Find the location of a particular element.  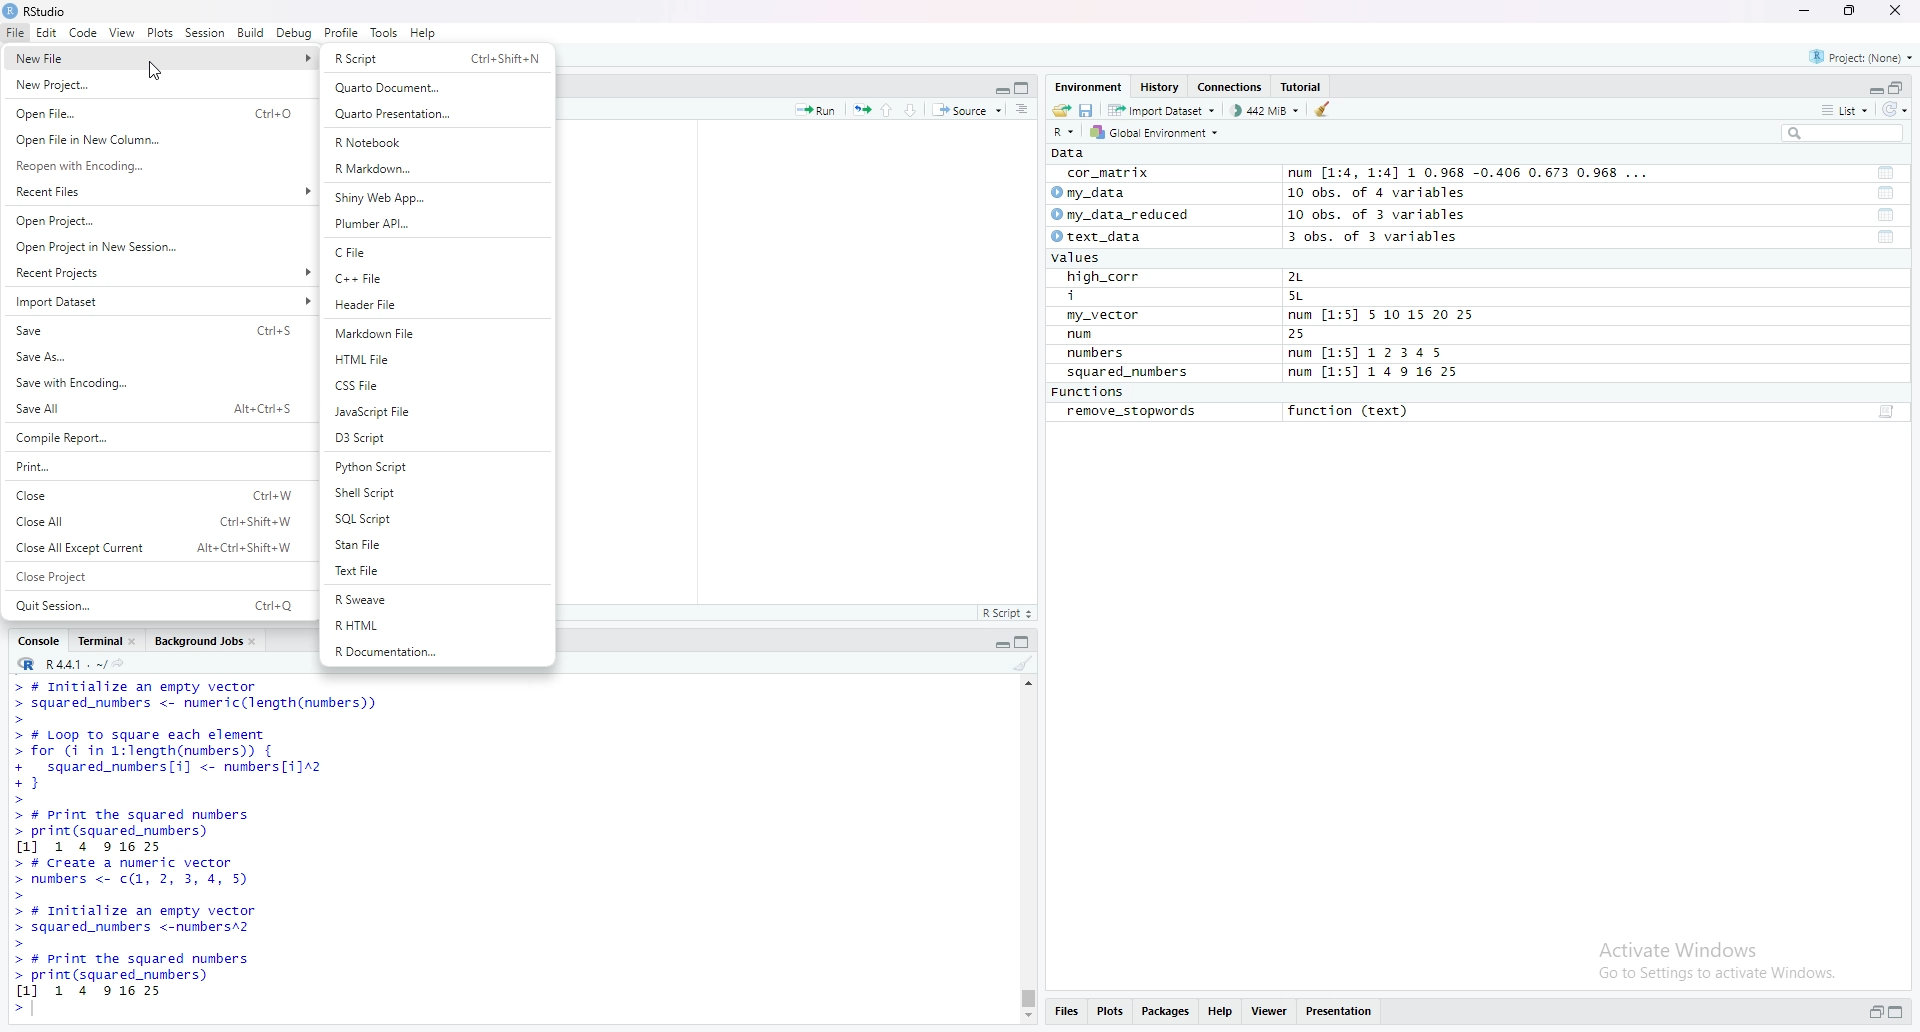

Close All Cr+ Shifts W is located at coordinates (156, 520).